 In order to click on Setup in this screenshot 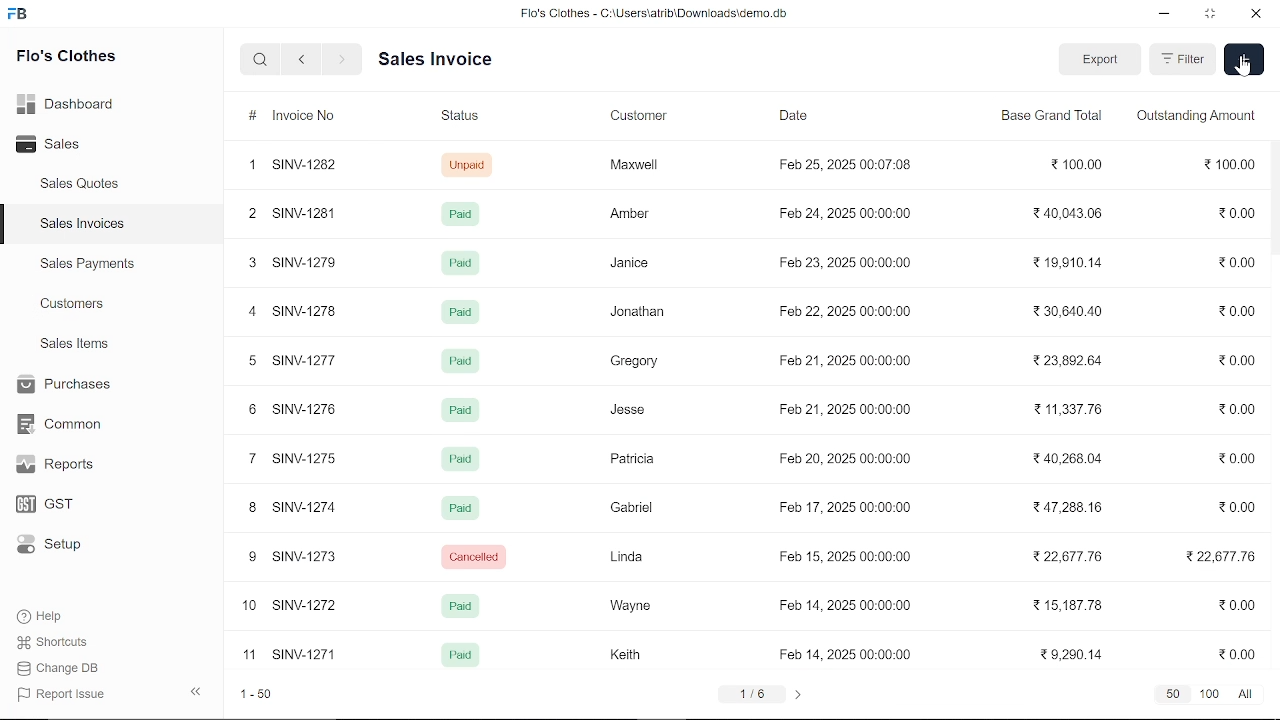, I will do `click(63, 546)`.